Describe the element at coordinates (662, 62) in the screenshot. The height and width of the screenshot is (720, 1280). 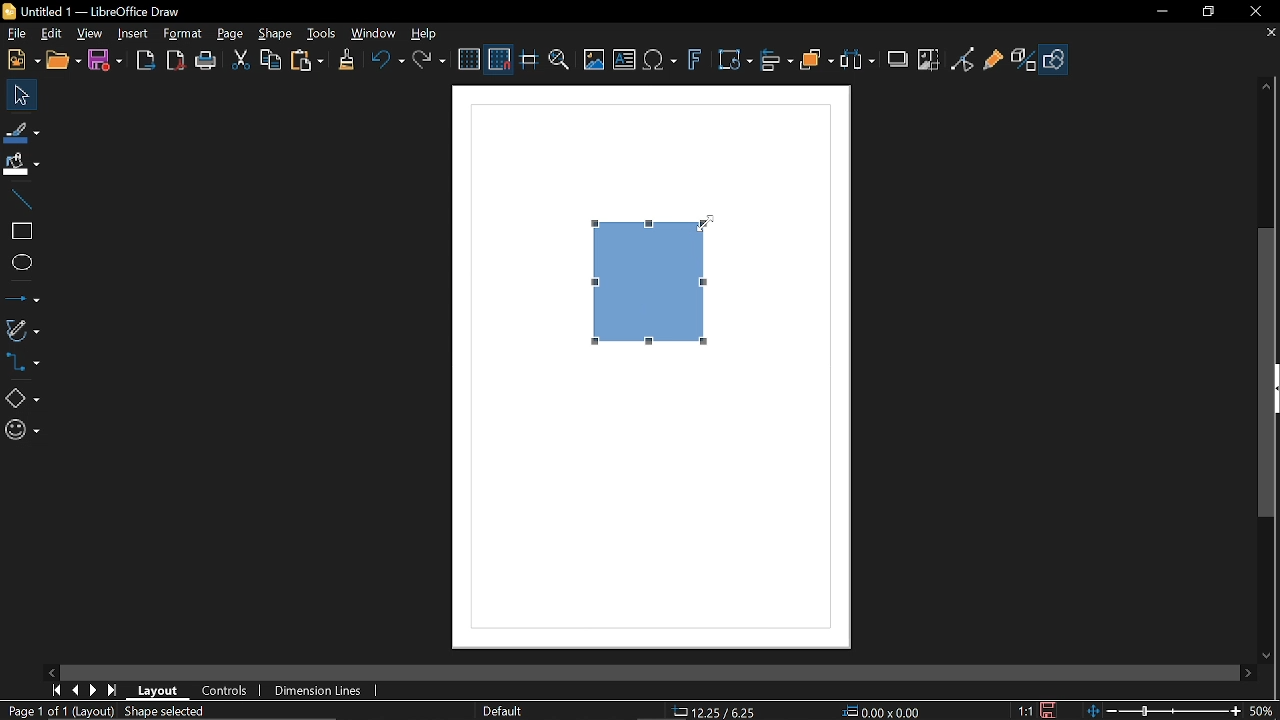
I see `Add equation` at that location.